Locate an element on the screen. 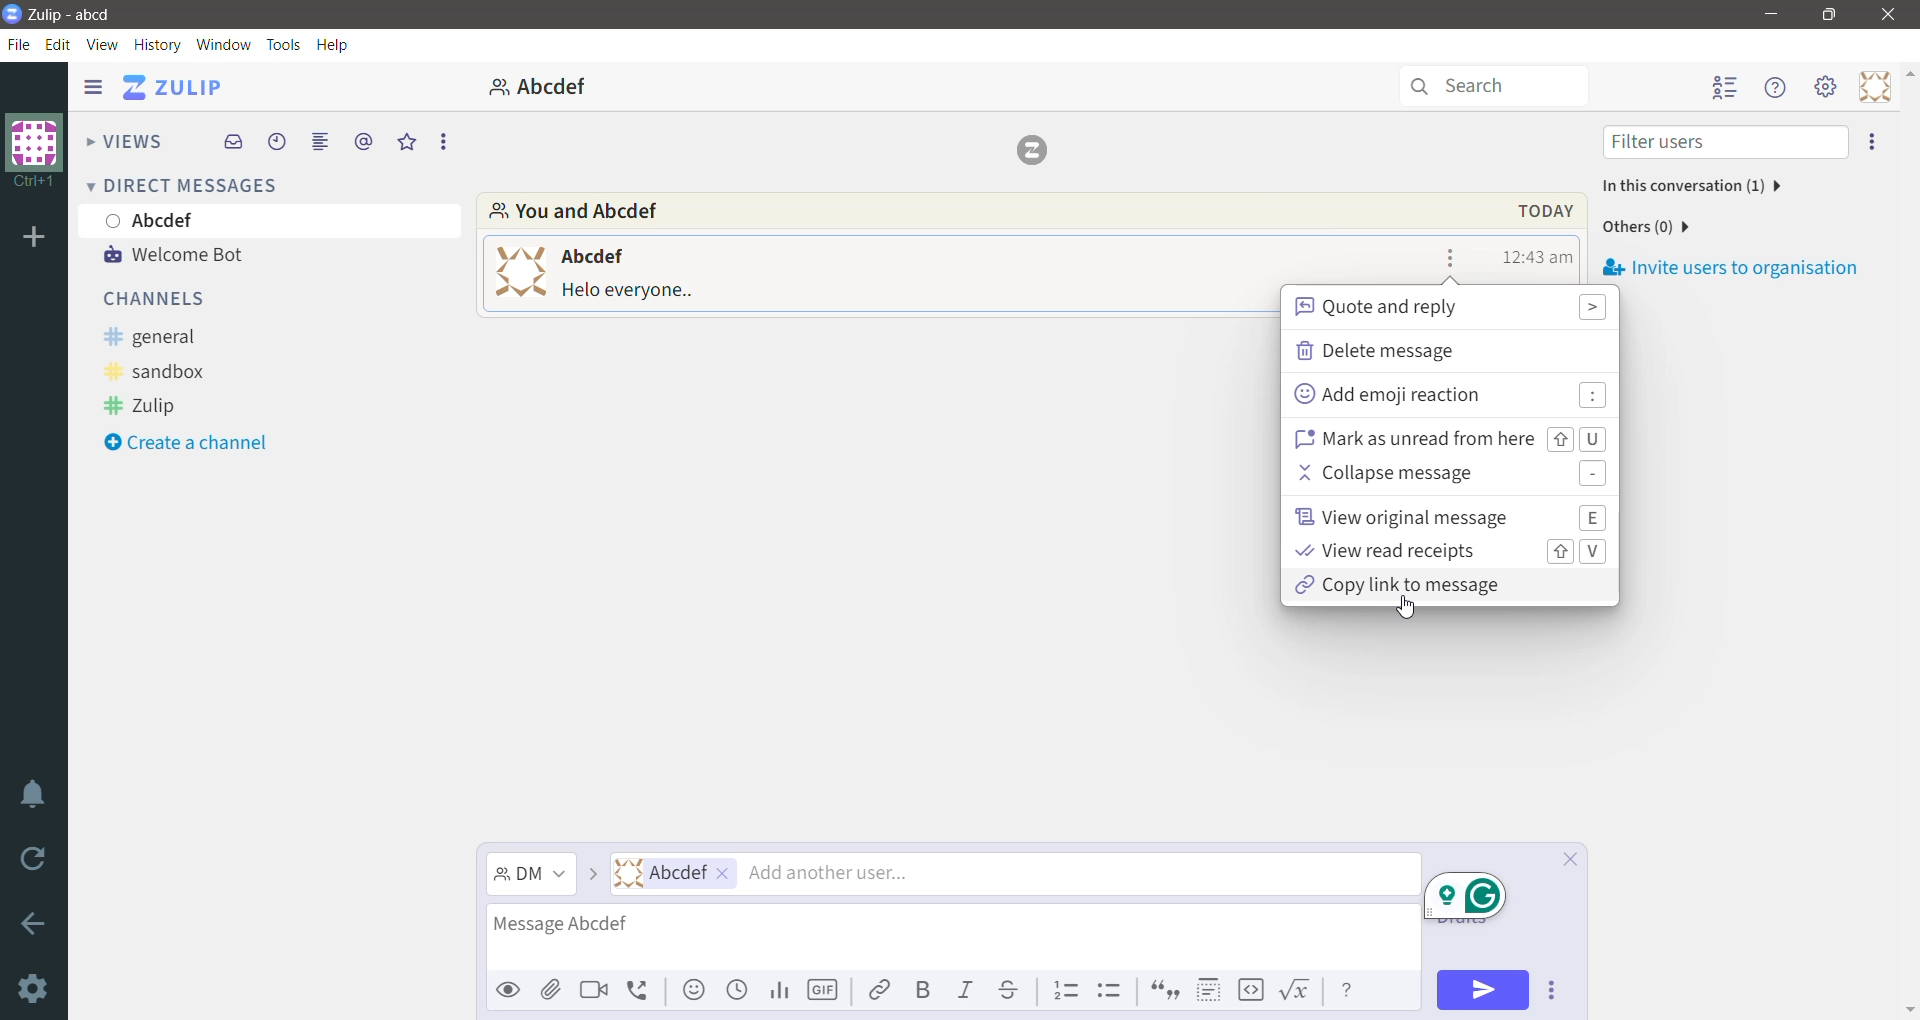  Filter users is located at coordinates (1723, 142).